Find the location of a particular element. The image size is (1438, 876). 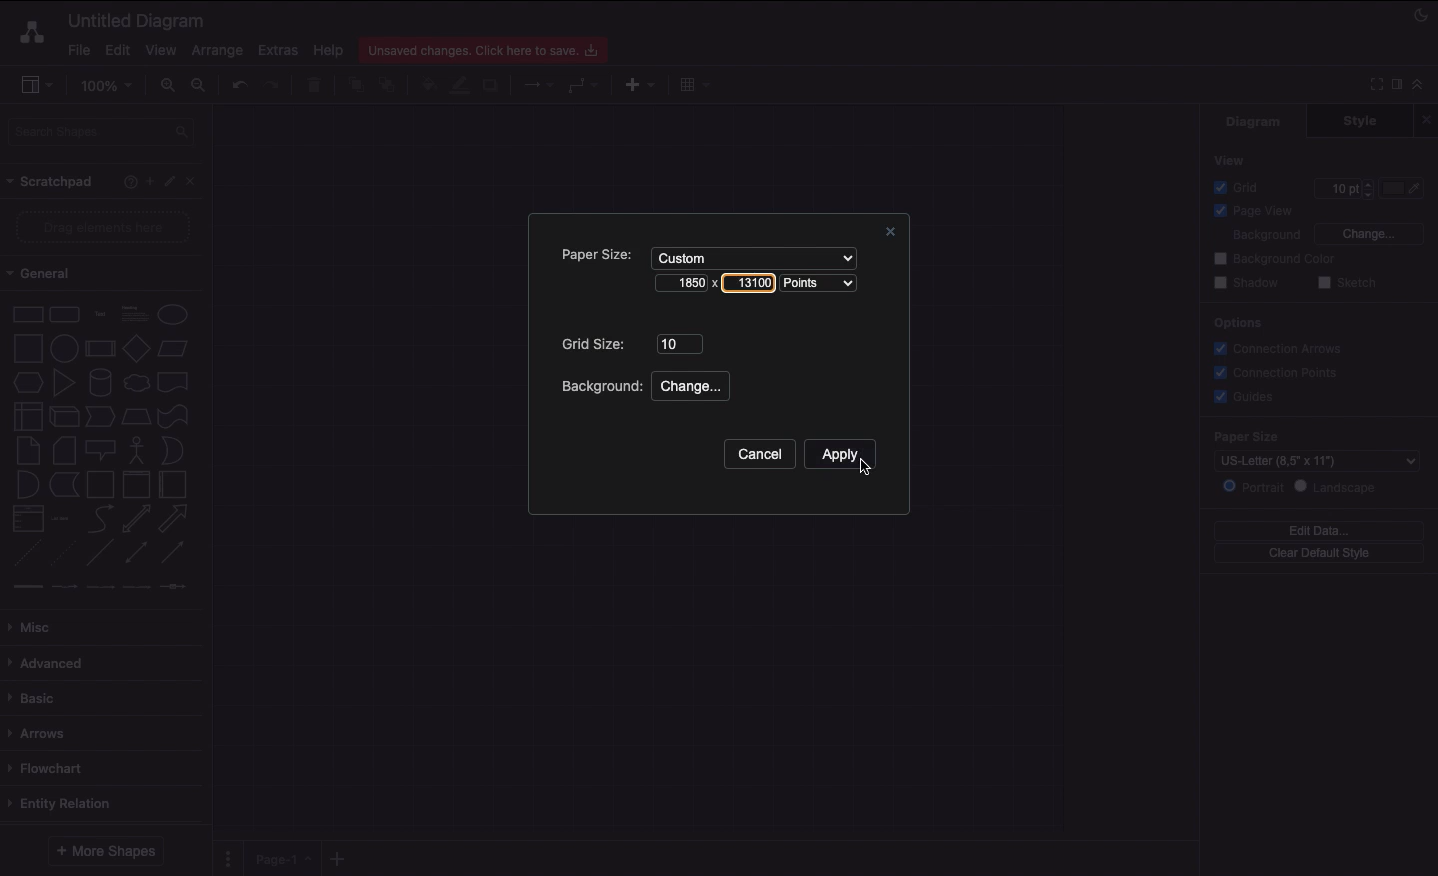

Format is located at coordinates (1398, 87).